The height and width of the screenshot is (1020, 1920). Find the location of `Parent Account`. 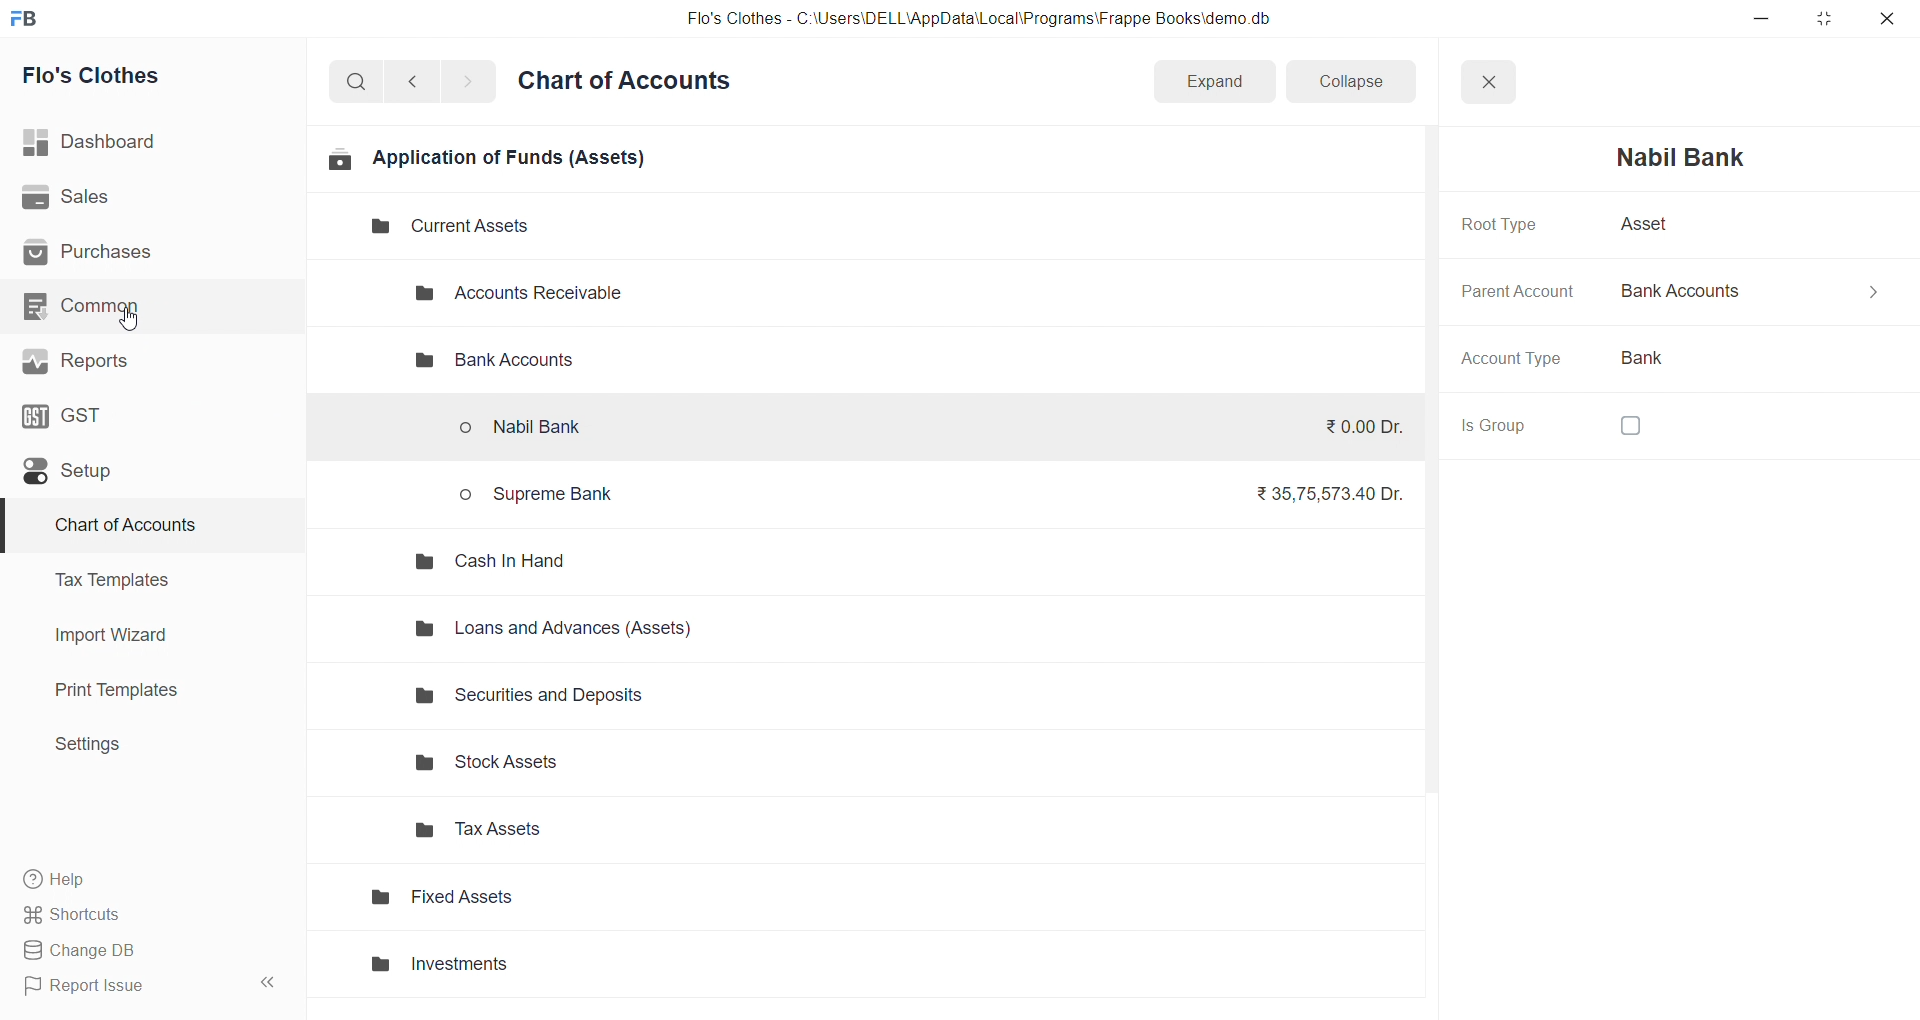

Parent Account is located at coordinates (1517, 292).